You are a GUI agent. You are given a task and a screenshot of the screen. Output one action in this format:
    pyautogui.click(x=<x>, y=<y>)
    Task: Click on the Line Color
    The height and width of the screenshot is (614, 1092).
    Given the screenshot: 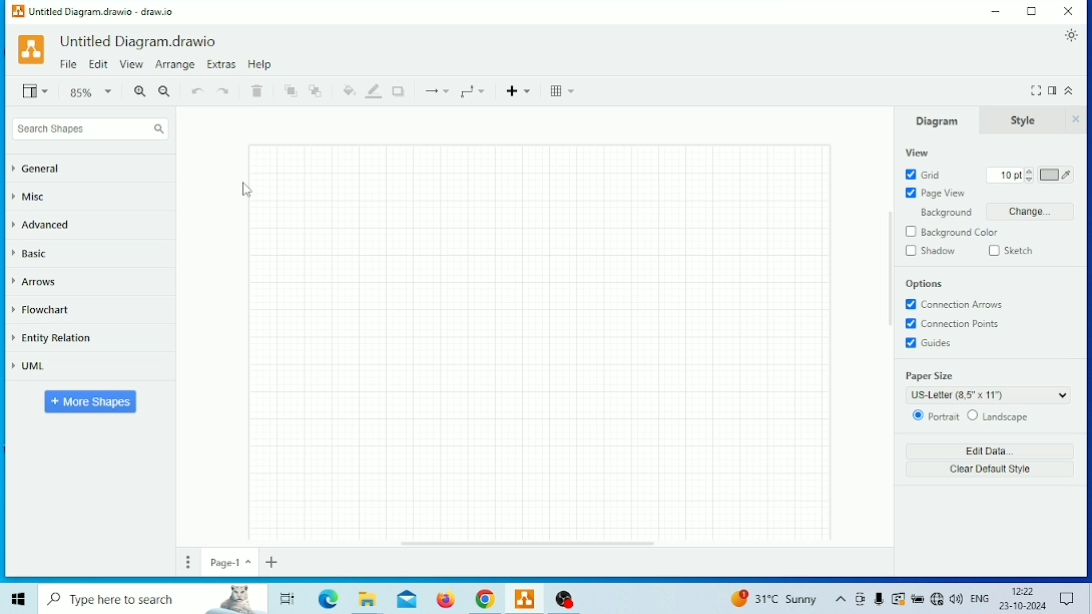 What is the action you would take?
    pyautogui.click(x=374, y=91)
    